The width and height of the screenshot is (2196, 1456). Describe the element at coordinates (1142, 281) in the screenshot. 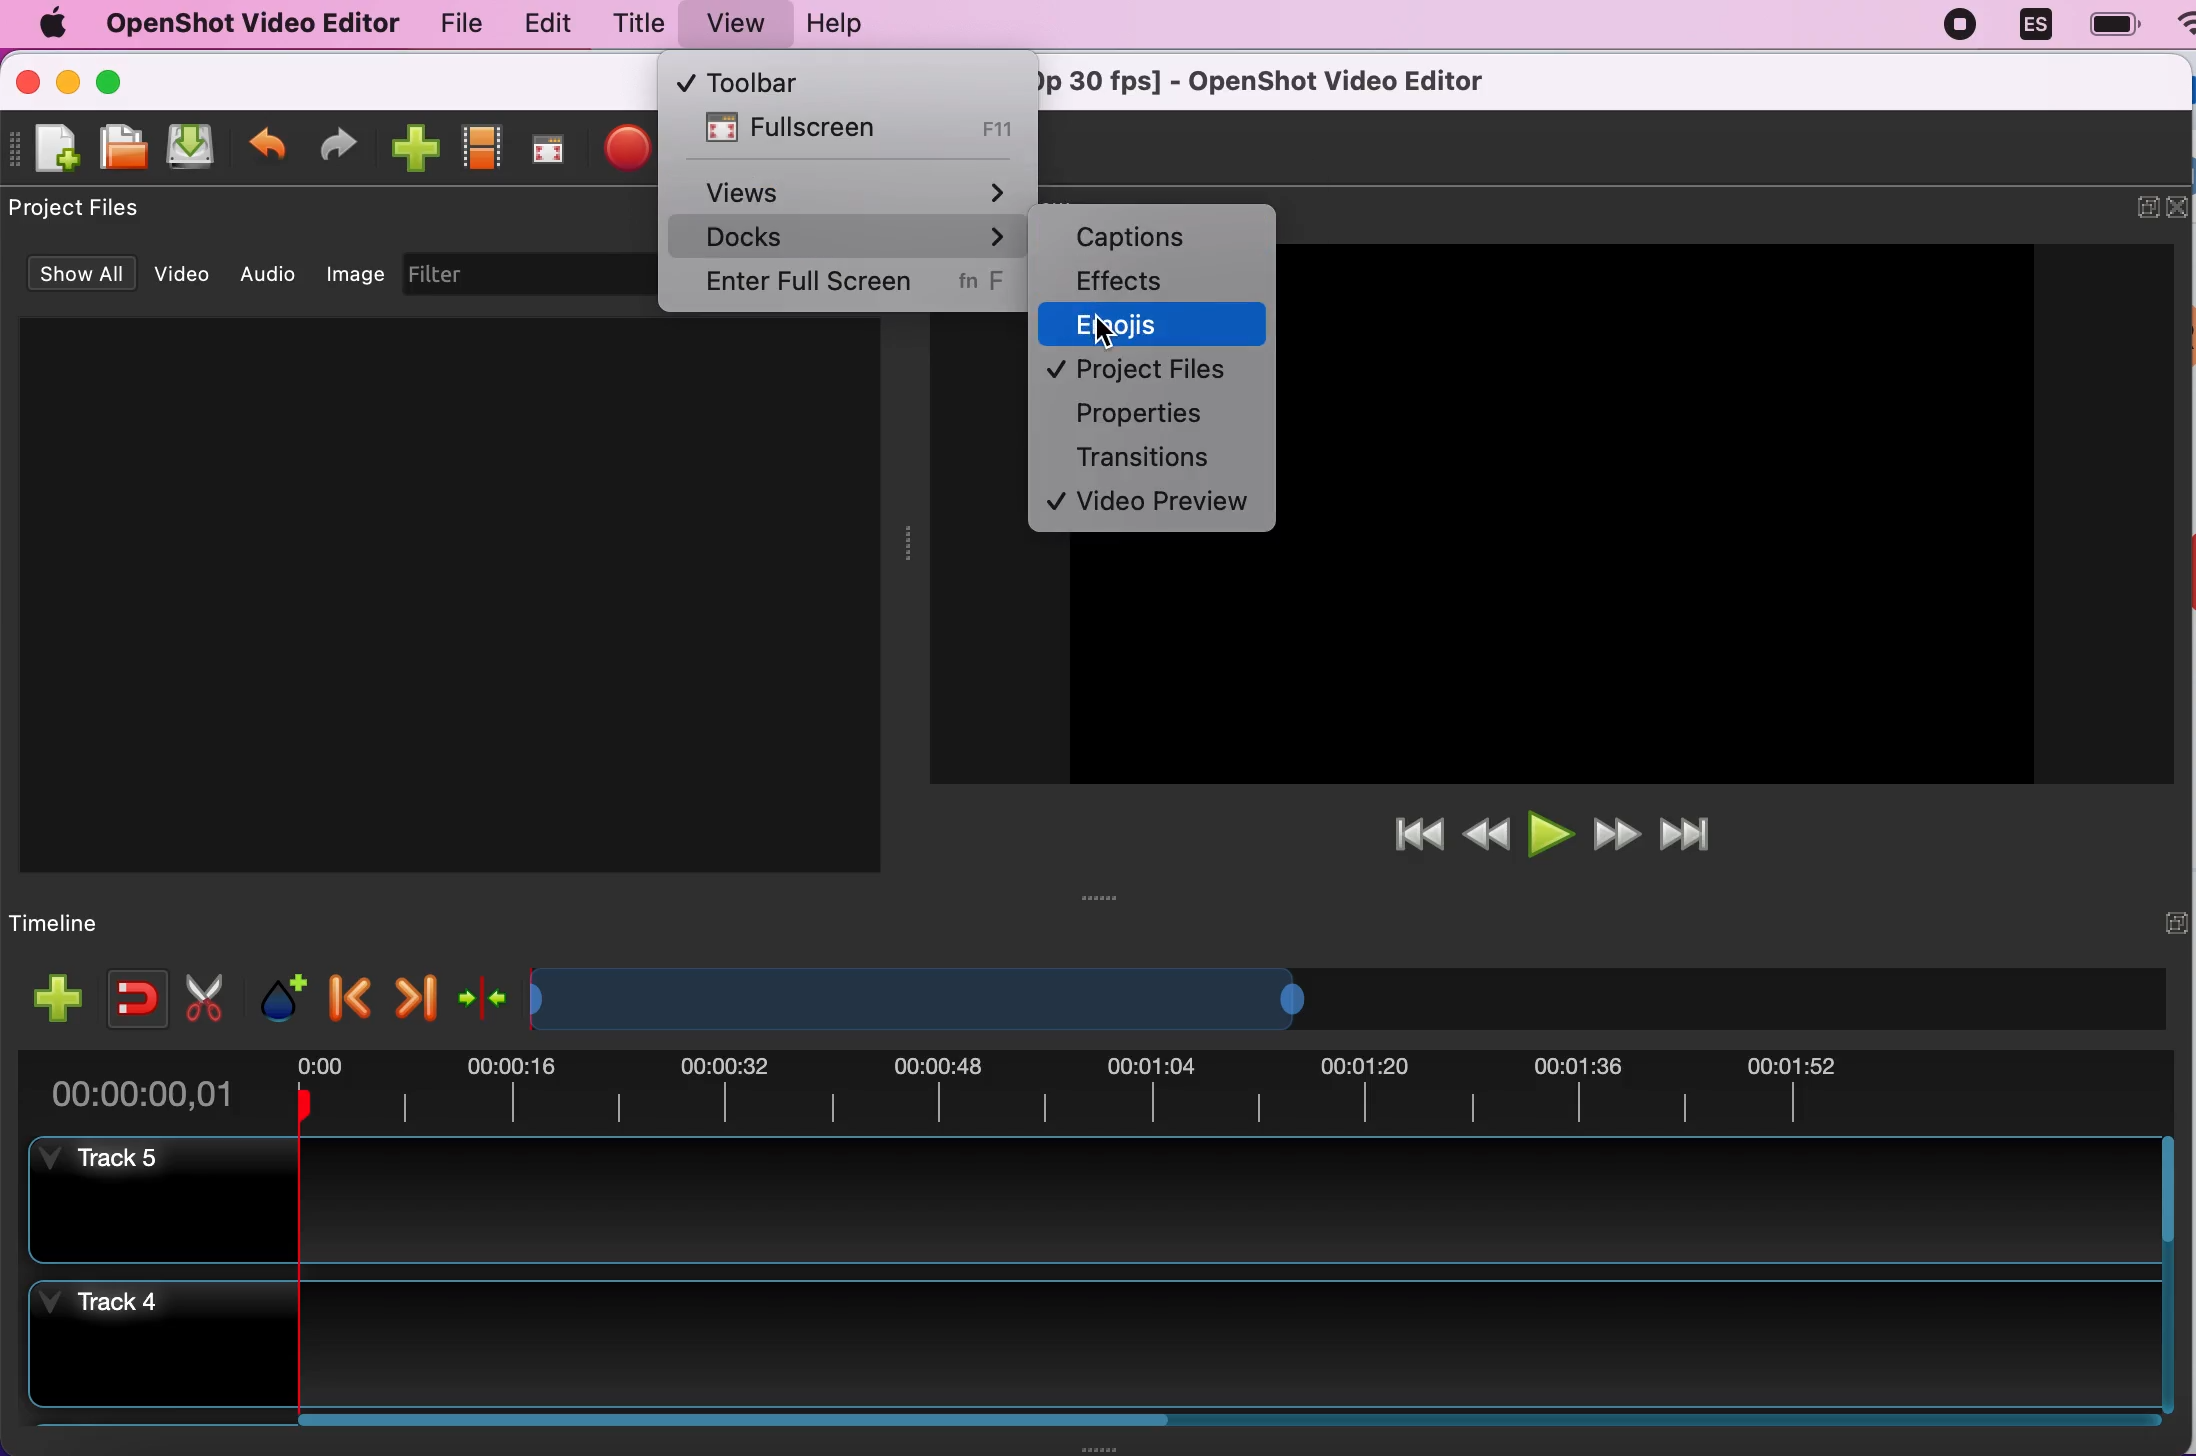

I see `effects` at that location.